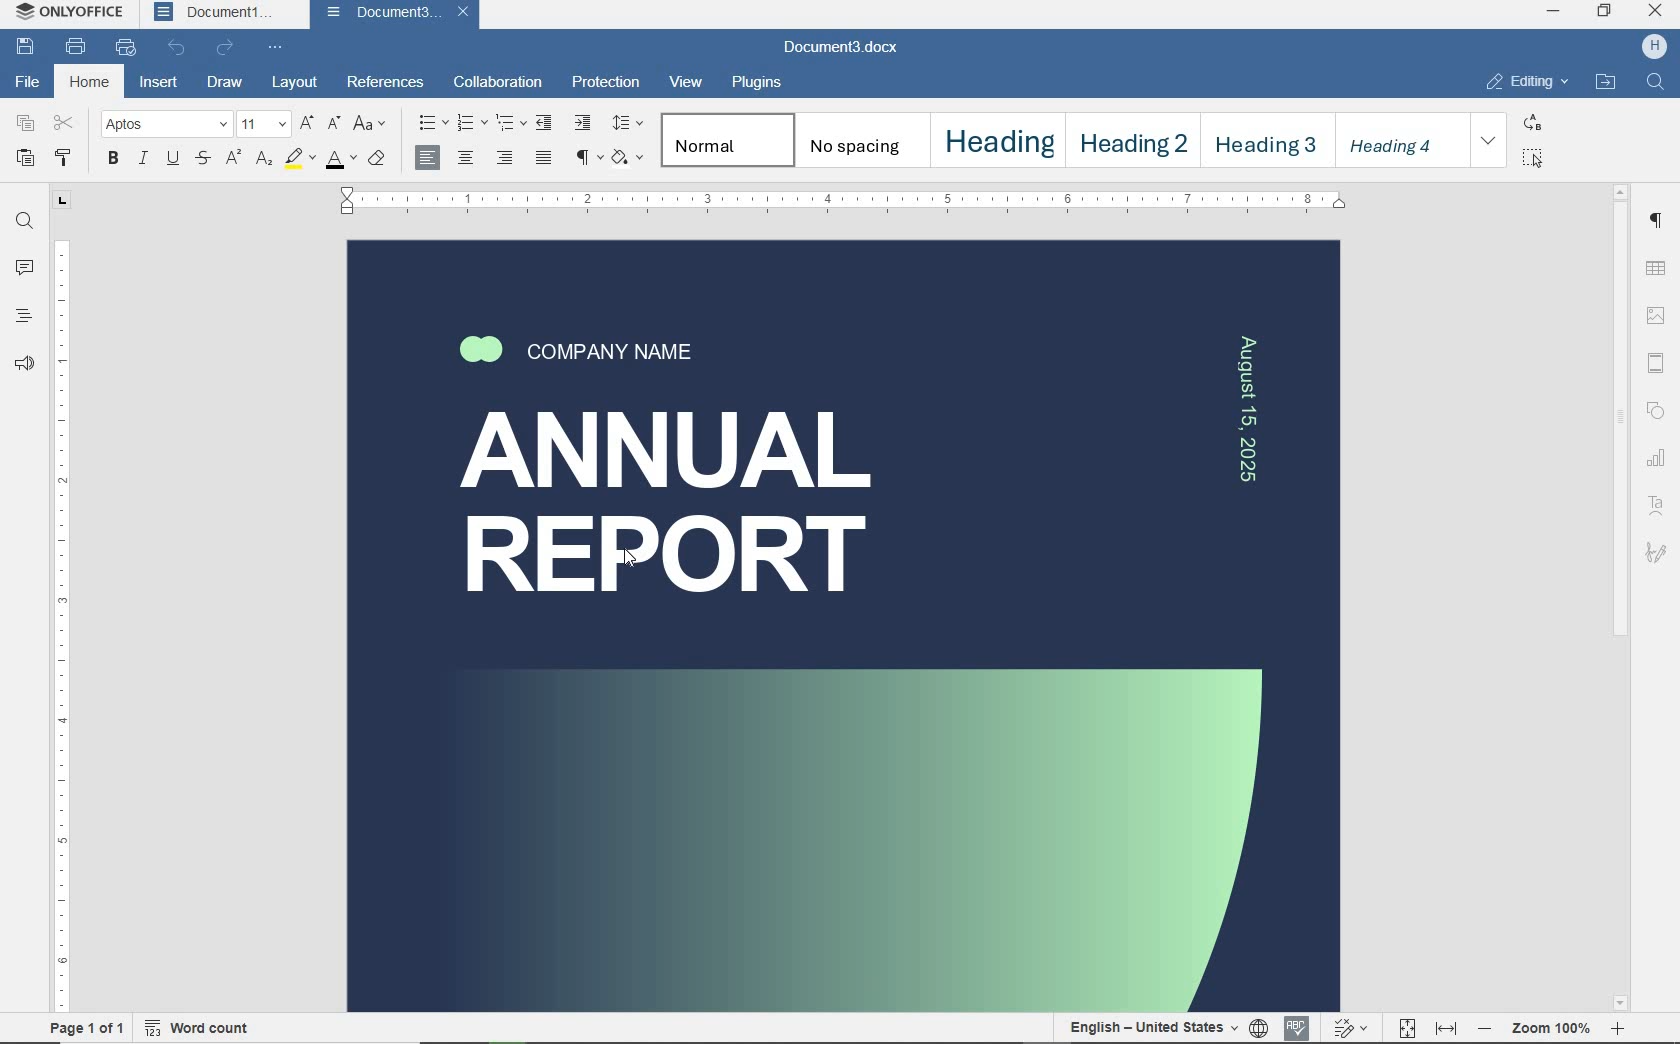 The height and width of the screenshot is (1044, 1680). I want to click on expand, so click(1489, 140).